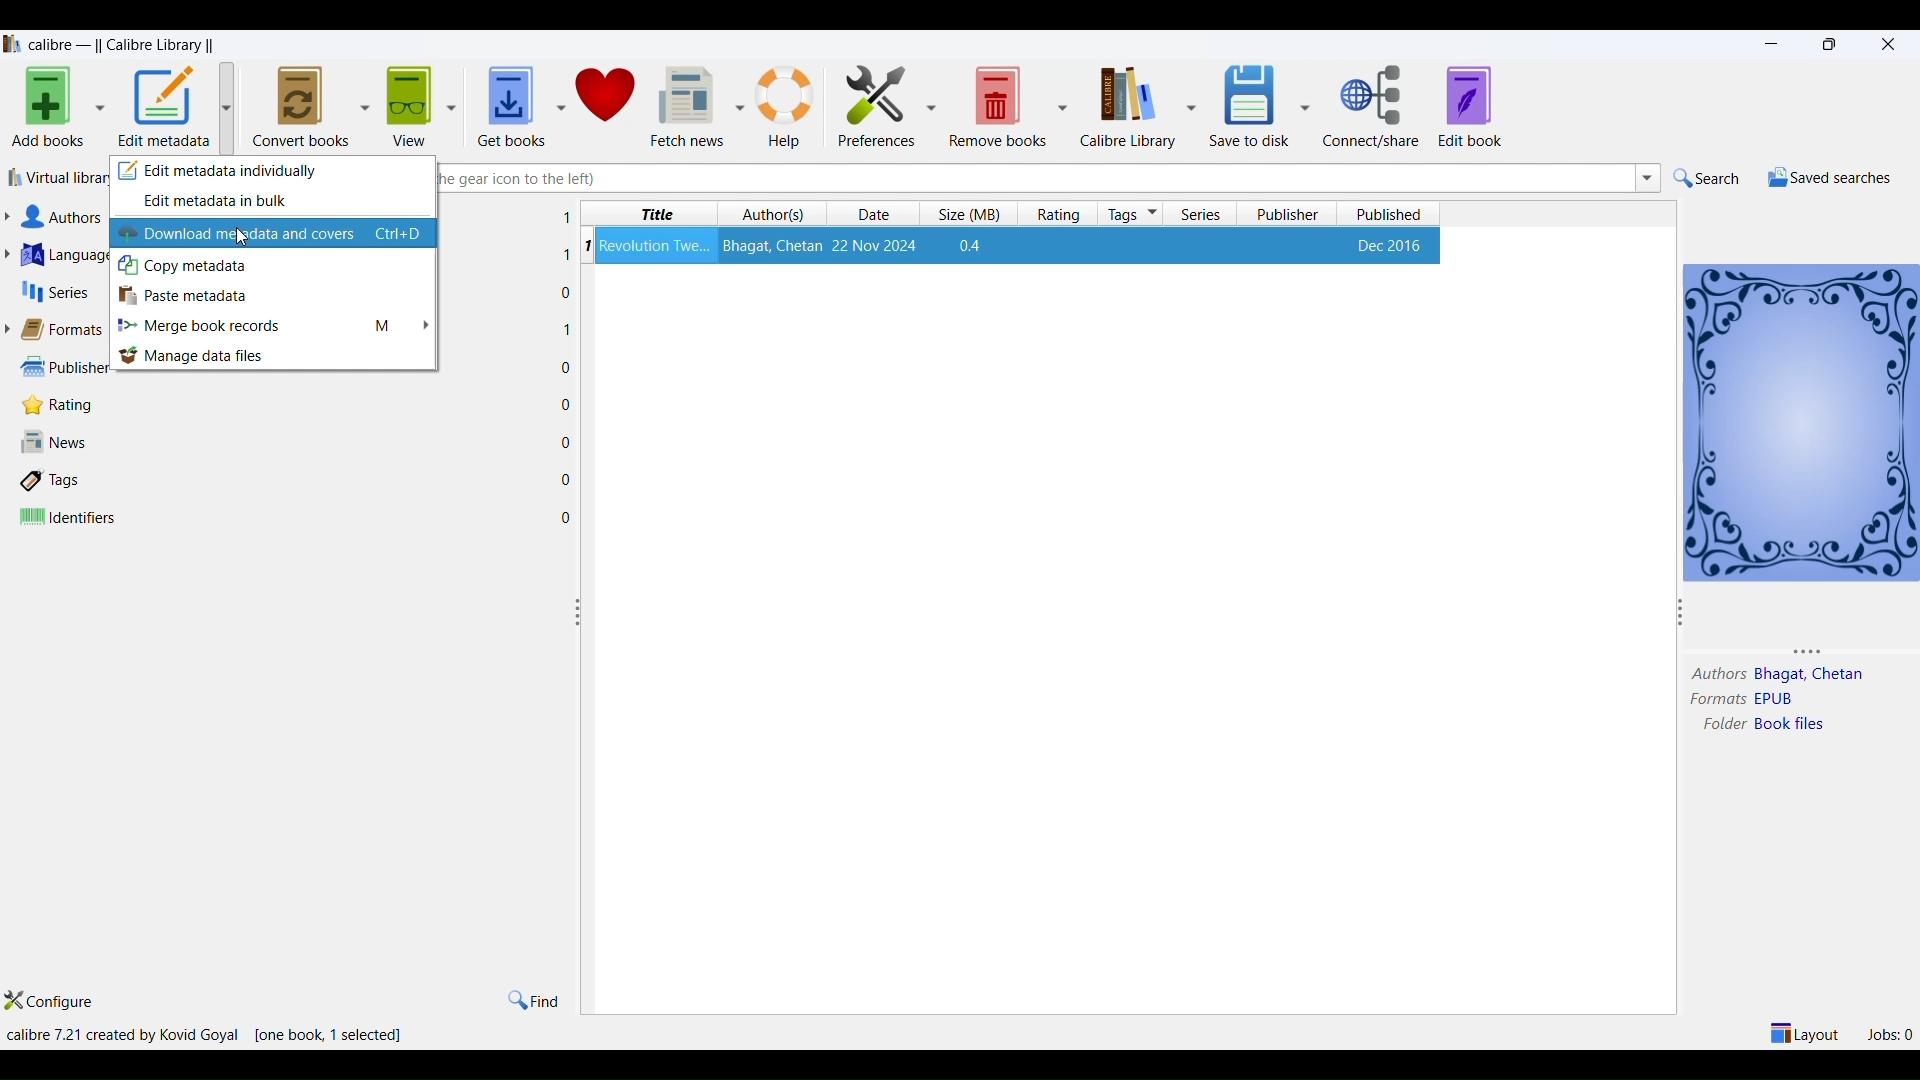 The height and width of the screenshot is (1080, 1920). I want to click on get books options dropdown button, so click(557, 100).